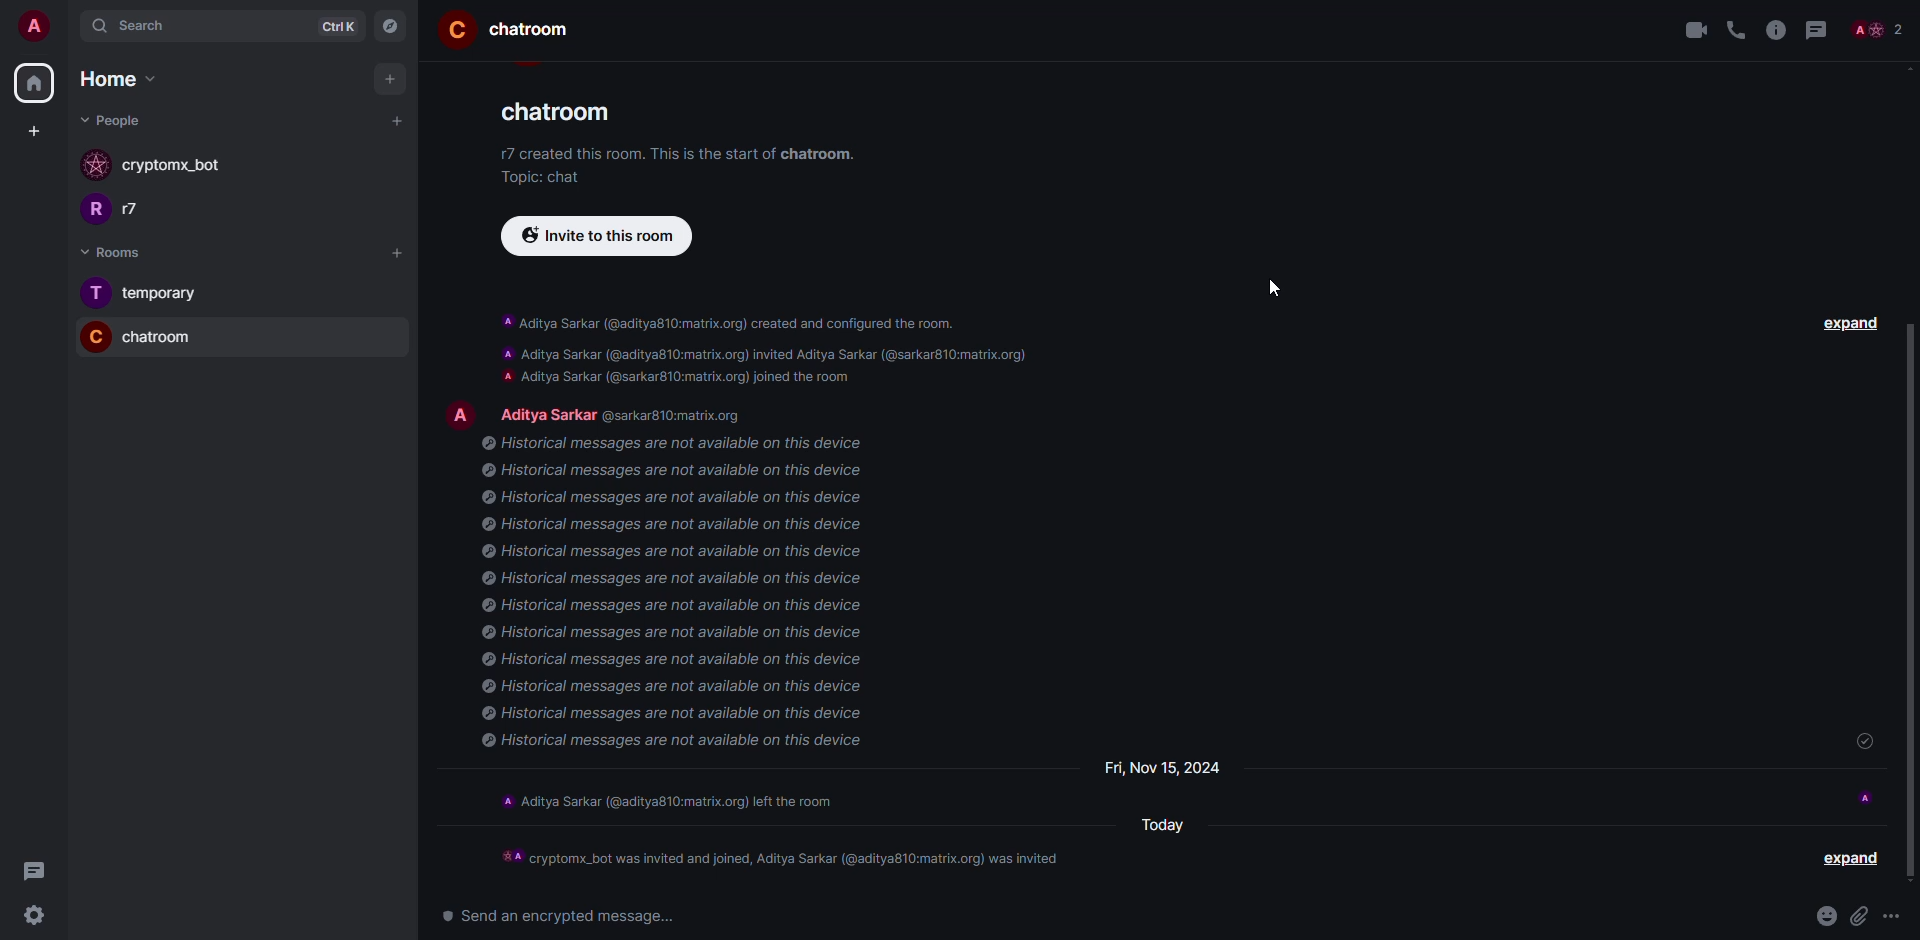 The width and height of the screenshot is (1920, 940). Describe the element at coordinates (786, 859) in the screenshot. I see `people invited` at that location.